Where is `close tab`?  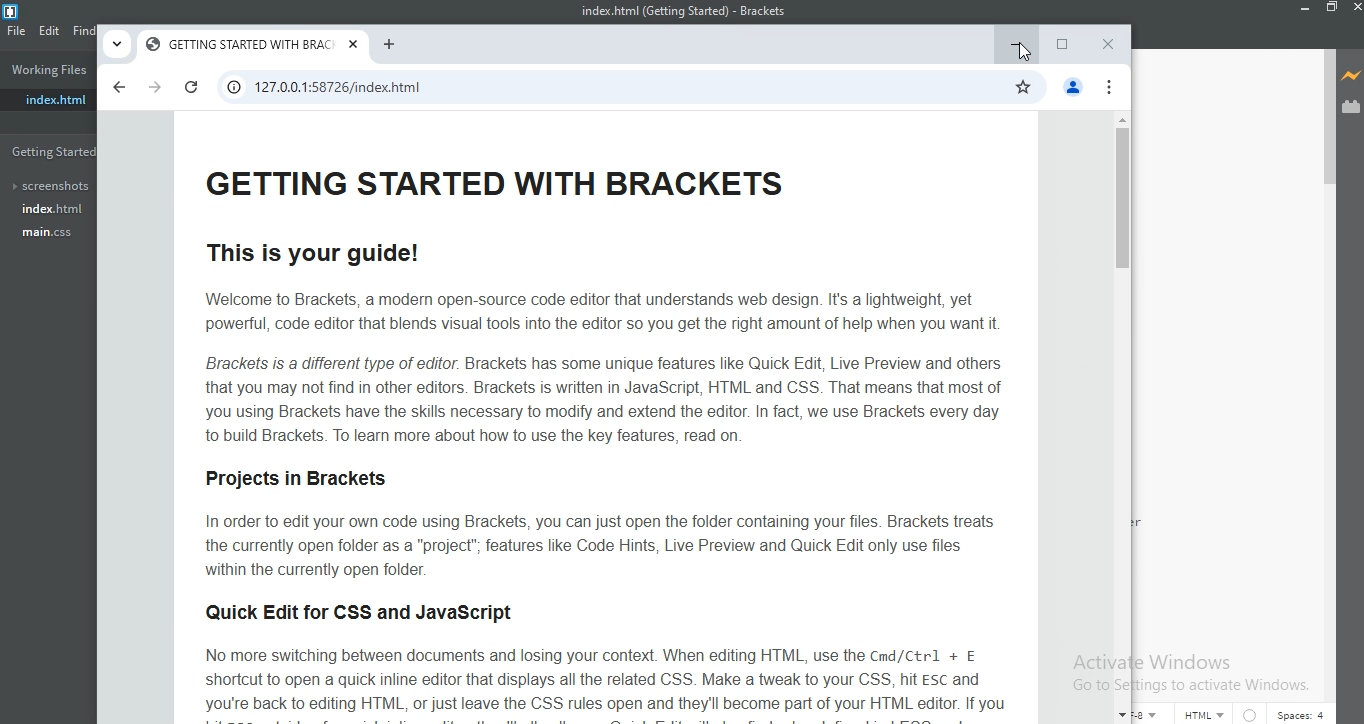 close tab is located at coordinates (355, 47).